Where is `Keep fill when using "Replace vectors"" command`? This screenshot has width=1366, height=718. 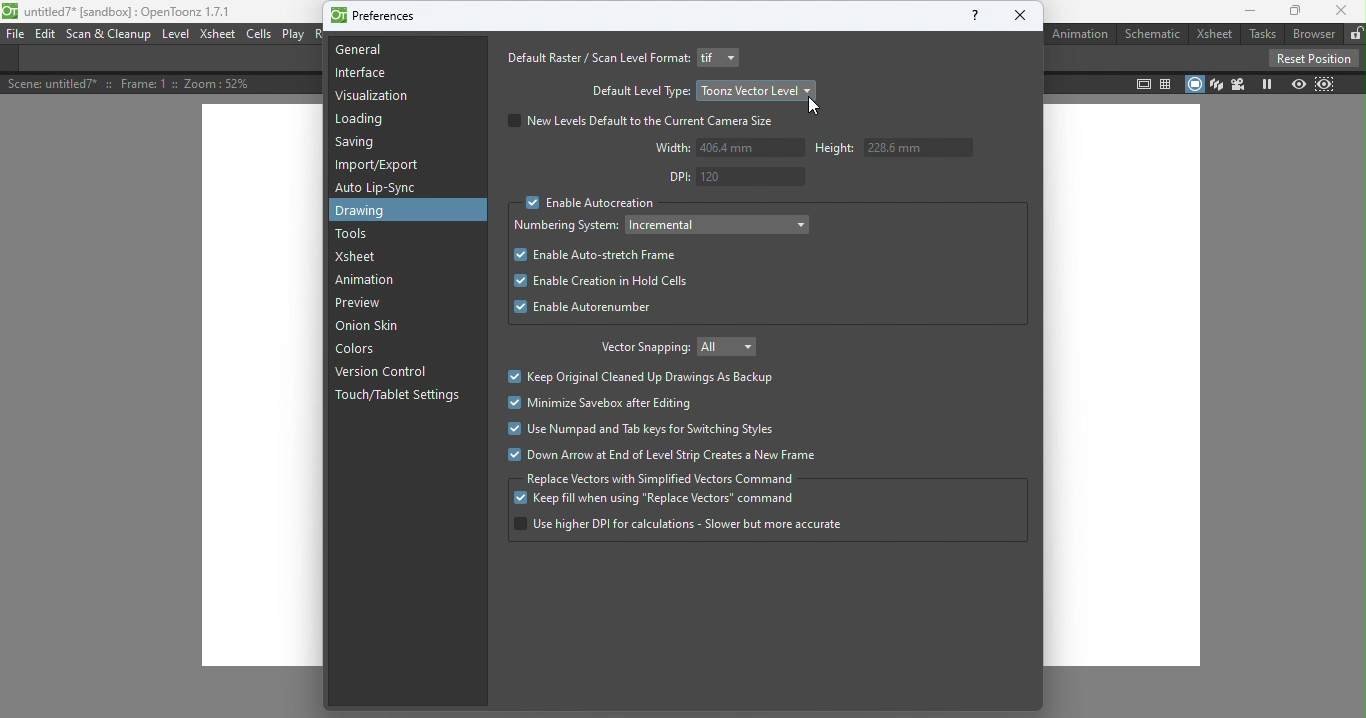 Keep fill when using "Replace vectors"" command is located at coordinates (664, 500).